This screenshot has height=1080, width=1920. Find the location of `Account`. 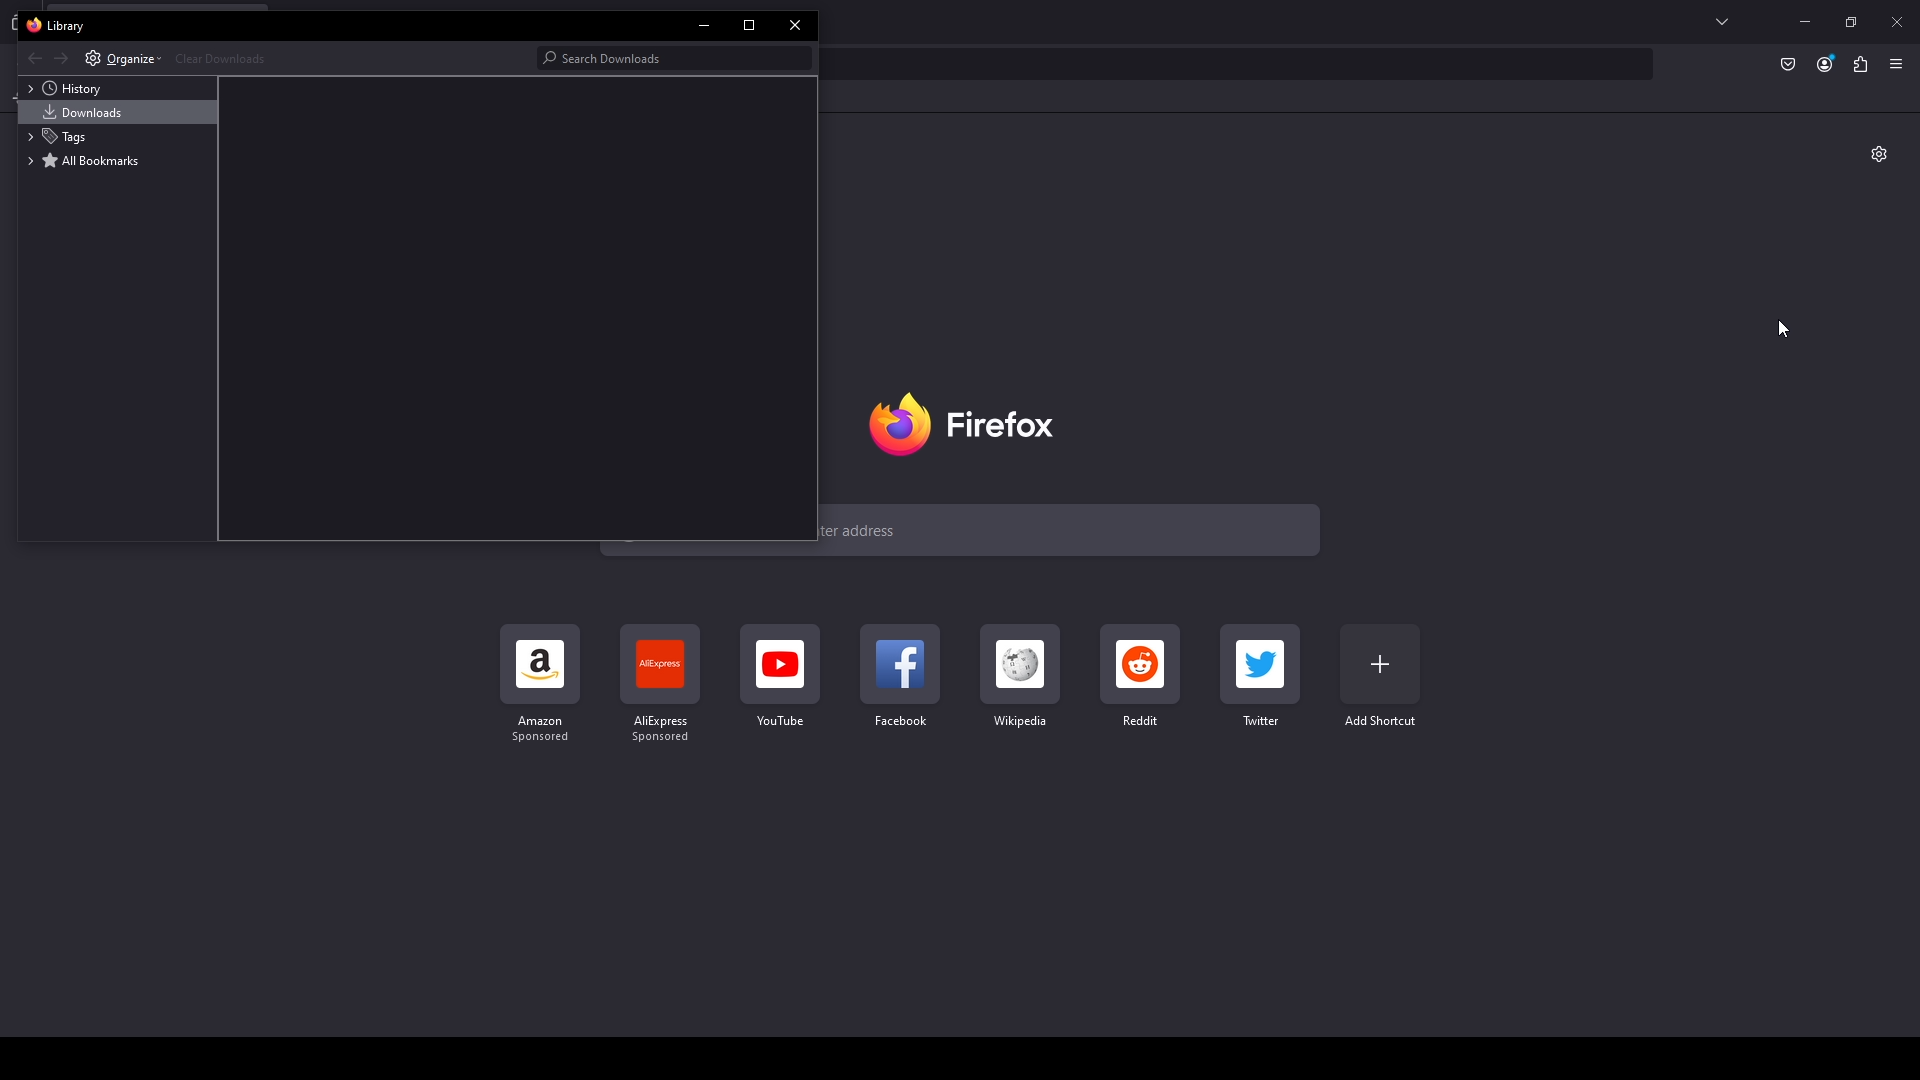

Account is located at coordinates (1825, 64).